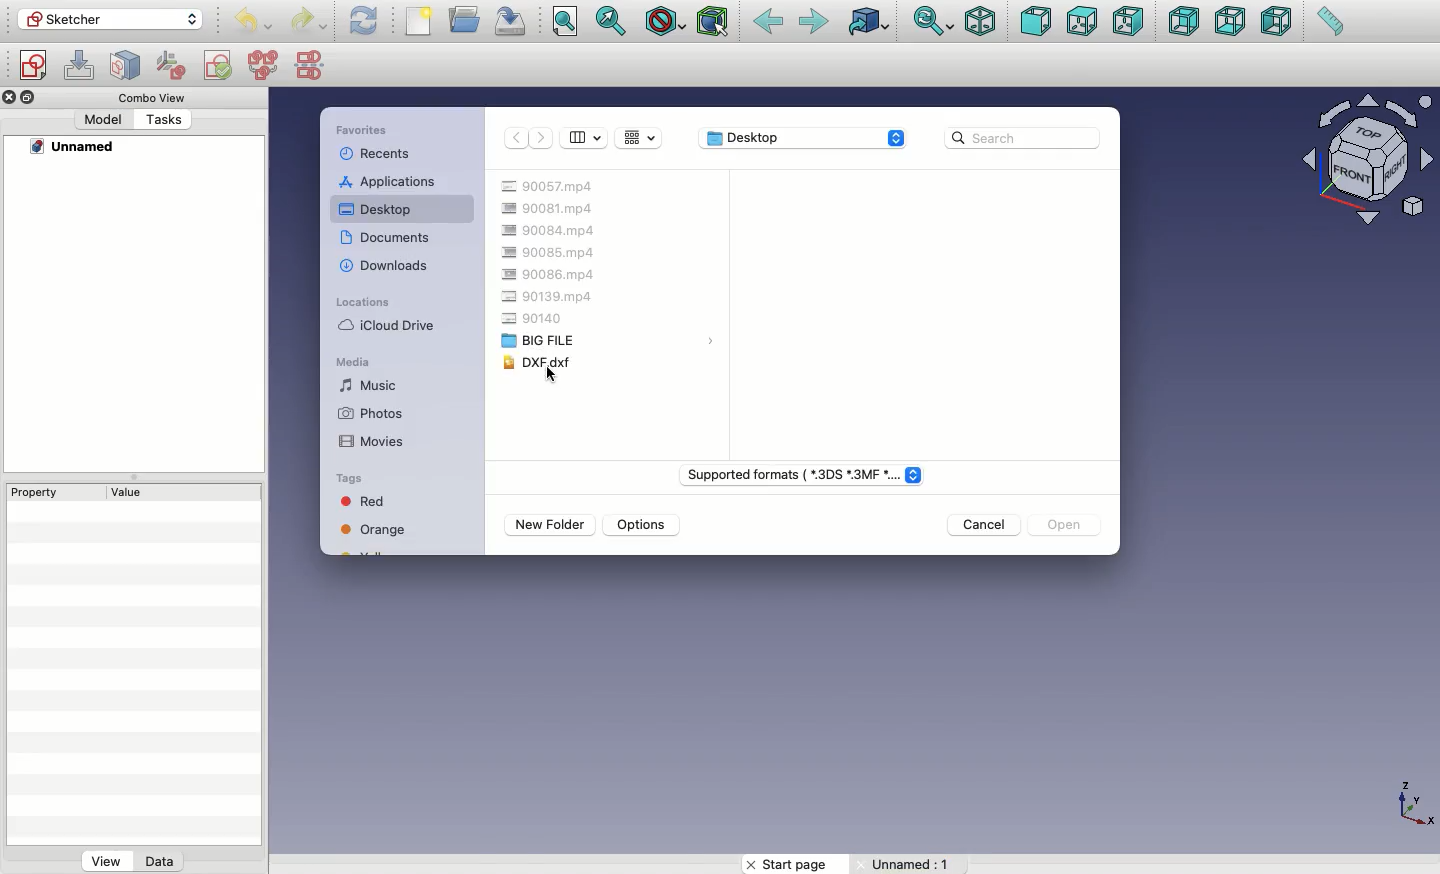 The image size is (1440, 874). Describe the element at coordinates (1130, 23) in the screenshot. I see `Right` at that location.